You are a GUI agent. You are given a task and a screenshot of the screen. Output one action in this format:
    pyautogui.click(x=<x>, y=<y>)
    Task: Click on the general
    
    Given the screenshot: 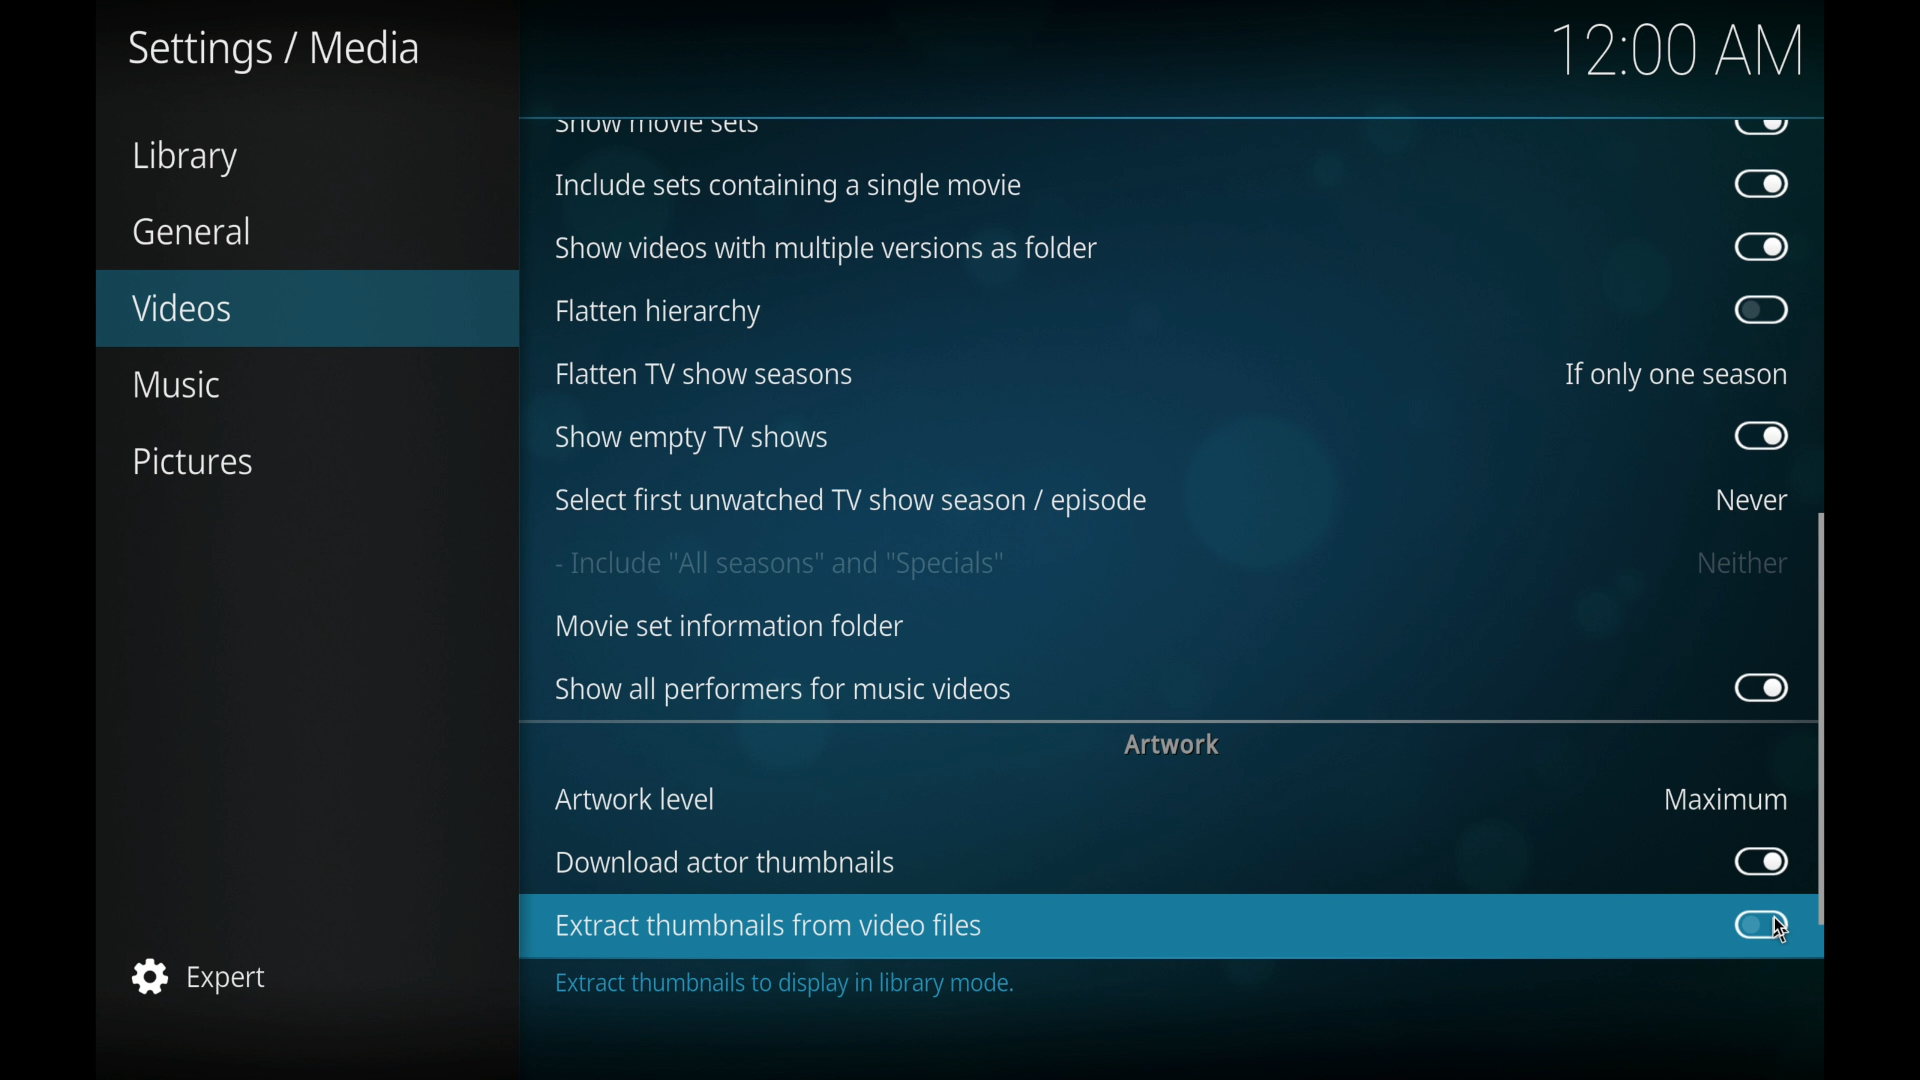 What is the action you would take?
    pyautogui.click(x=192, y=231)
    